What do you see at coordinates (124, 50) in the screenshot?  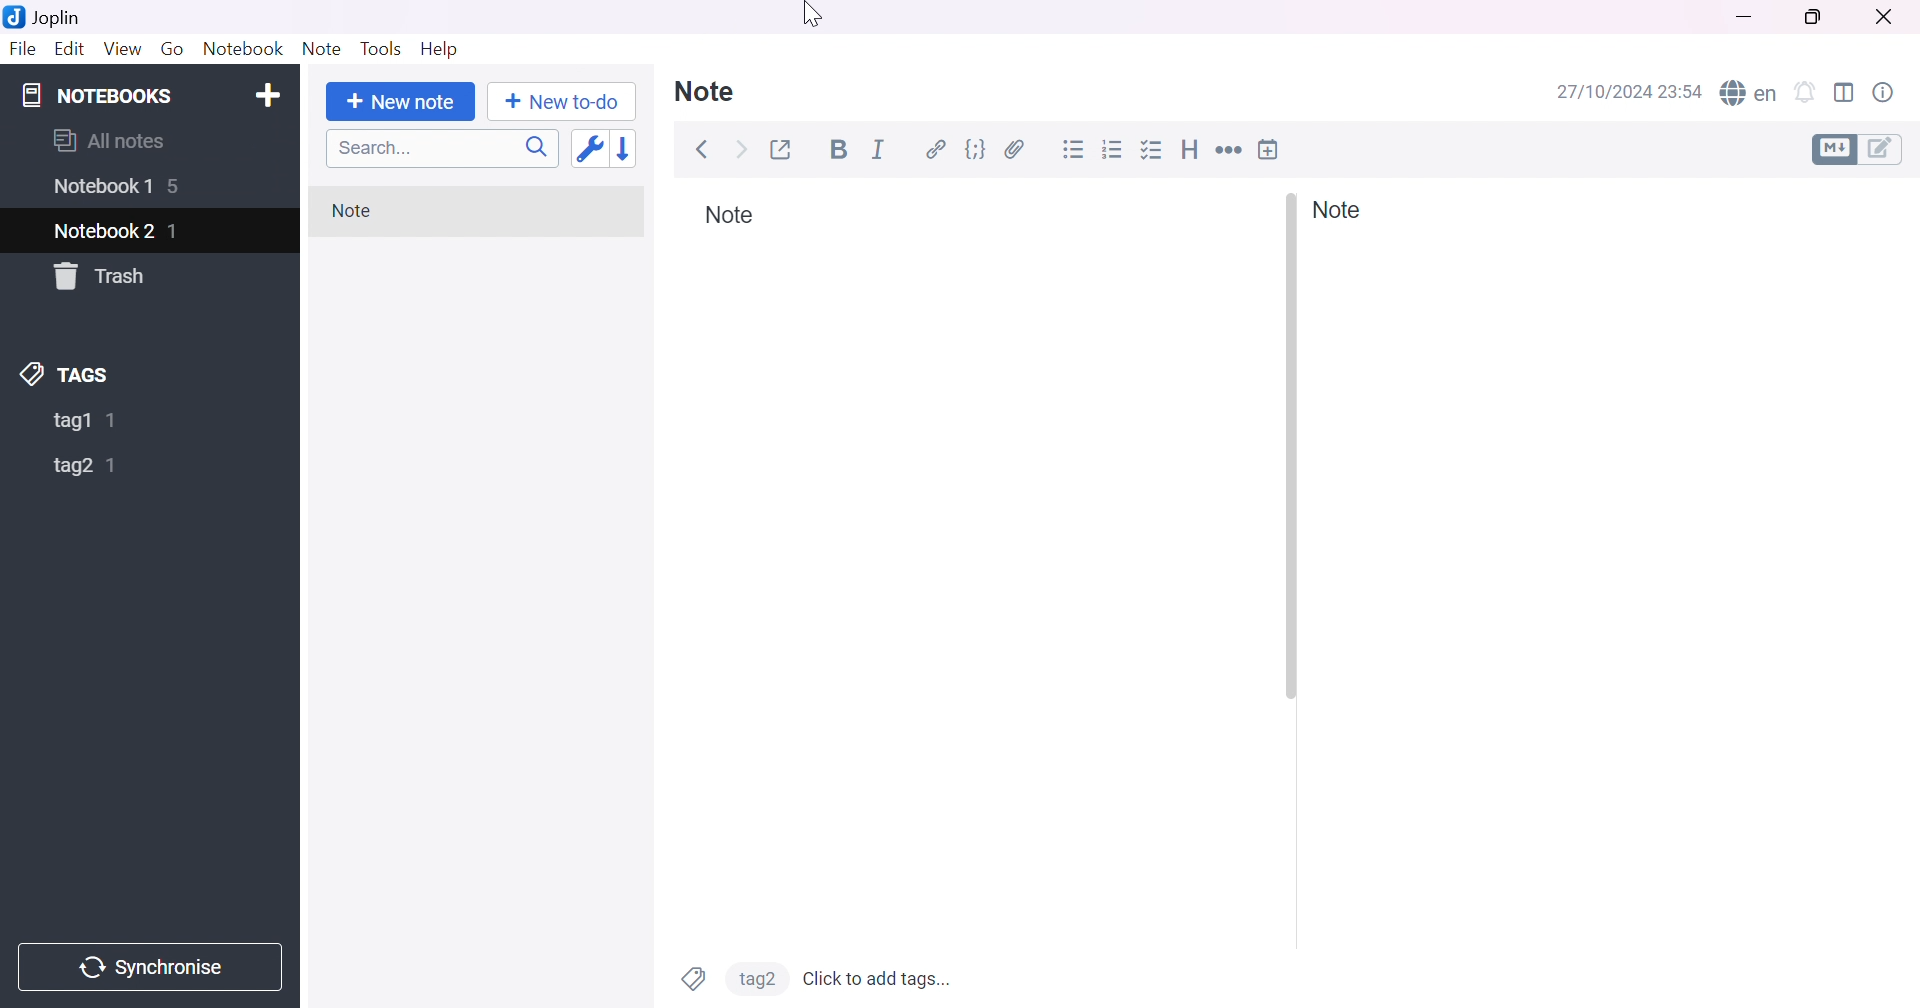 I see `View` at bounding box center [124, 50].